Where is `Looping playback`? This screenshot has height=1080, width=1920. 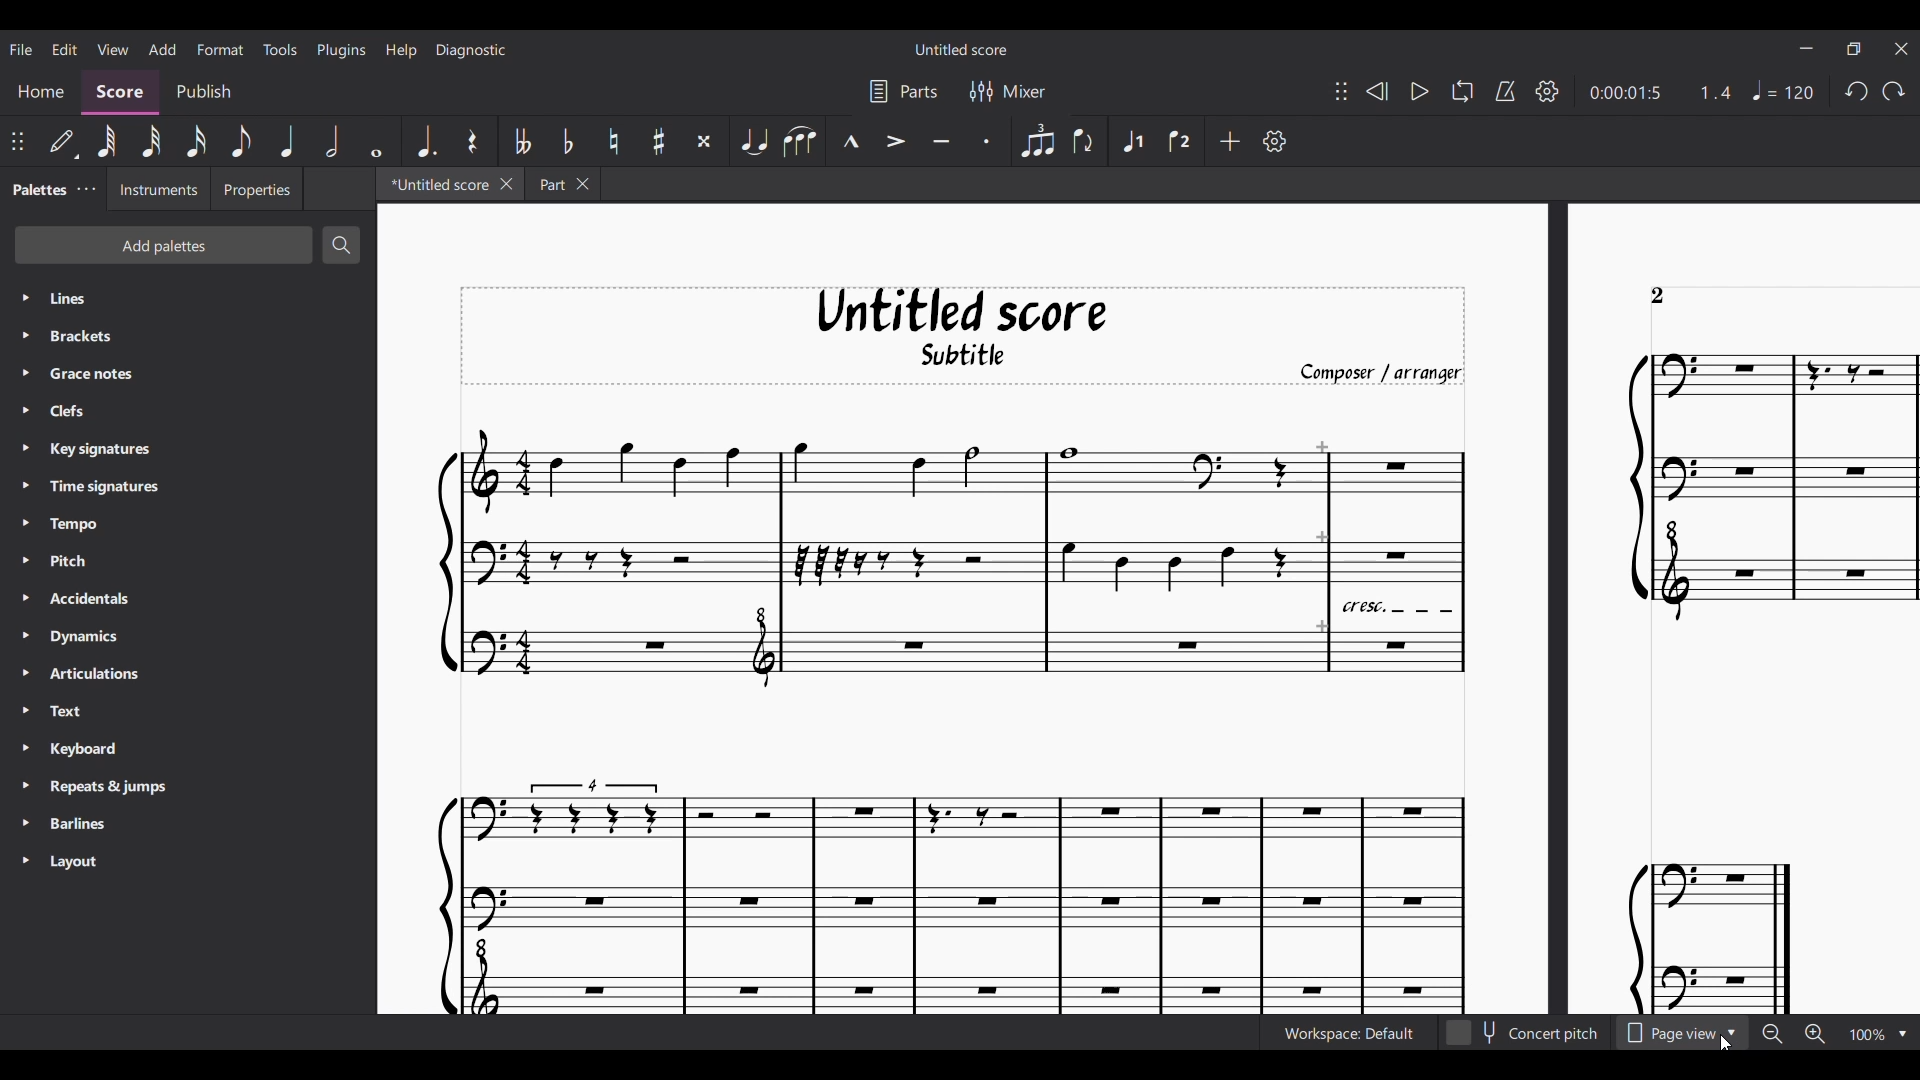 Looping playback is located at coordinates (1461, 91).